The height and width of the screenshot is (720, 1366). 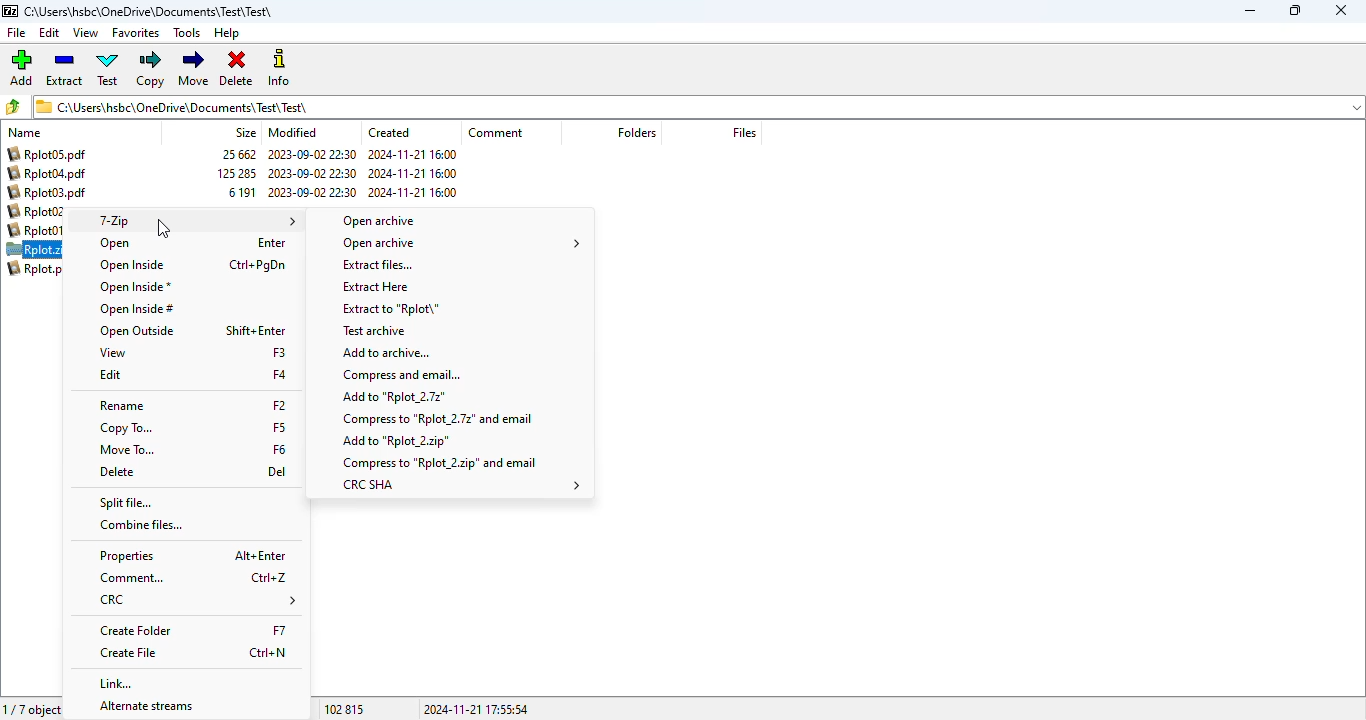 What do you see at coordinates (270, 577) in the screenshot?
I see `Ctrl+Z` at bounding box center [270, 577].